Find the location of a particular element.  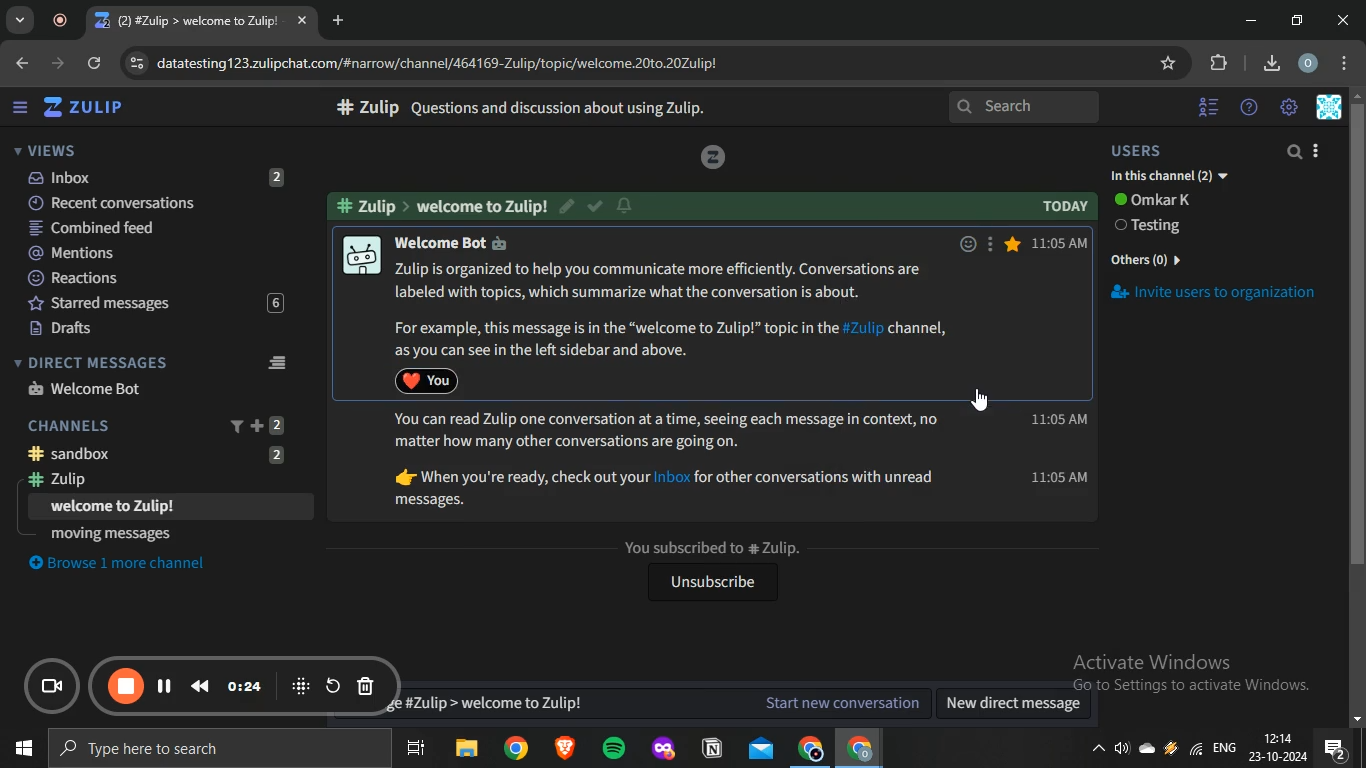

zulip and channel descriptions and  is located at coordinates (670, 460).